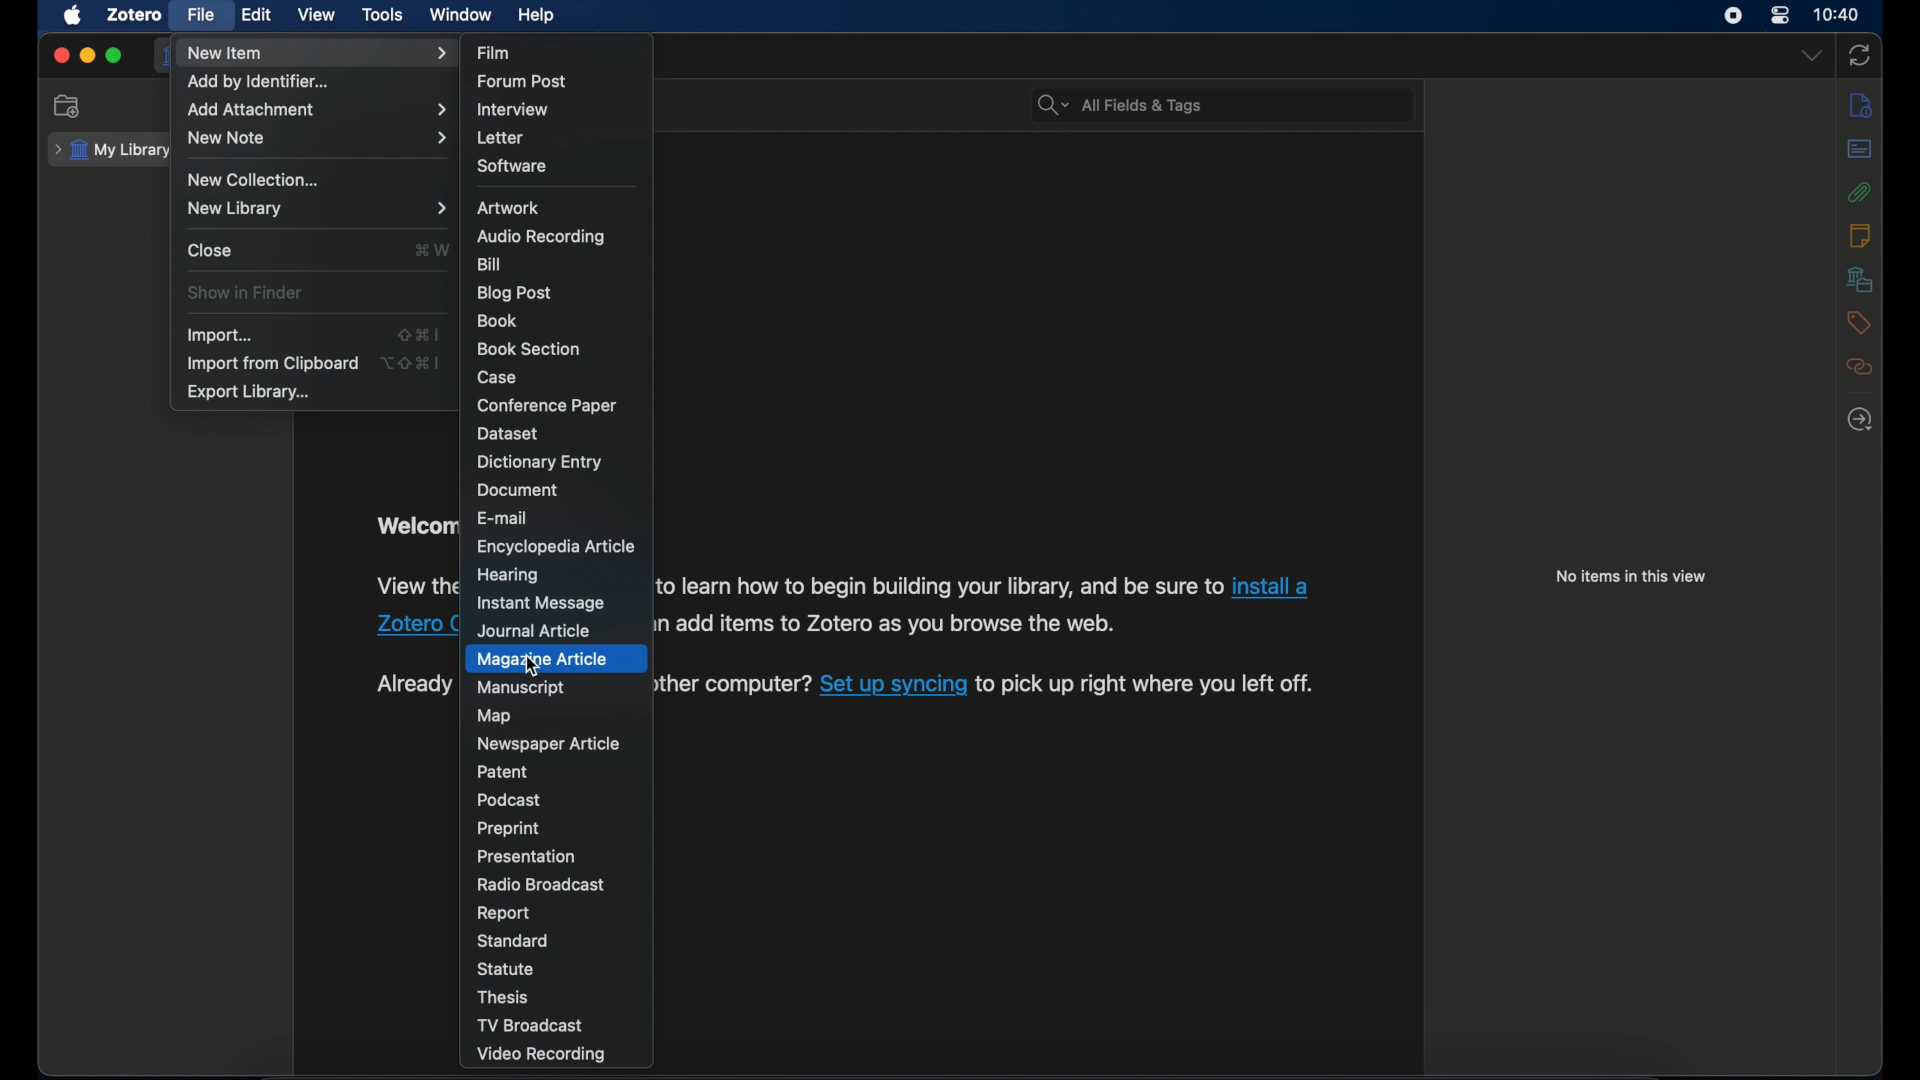  Describe the element at coordinates (406, 684) in the screenshot. I see `Already` at that location.